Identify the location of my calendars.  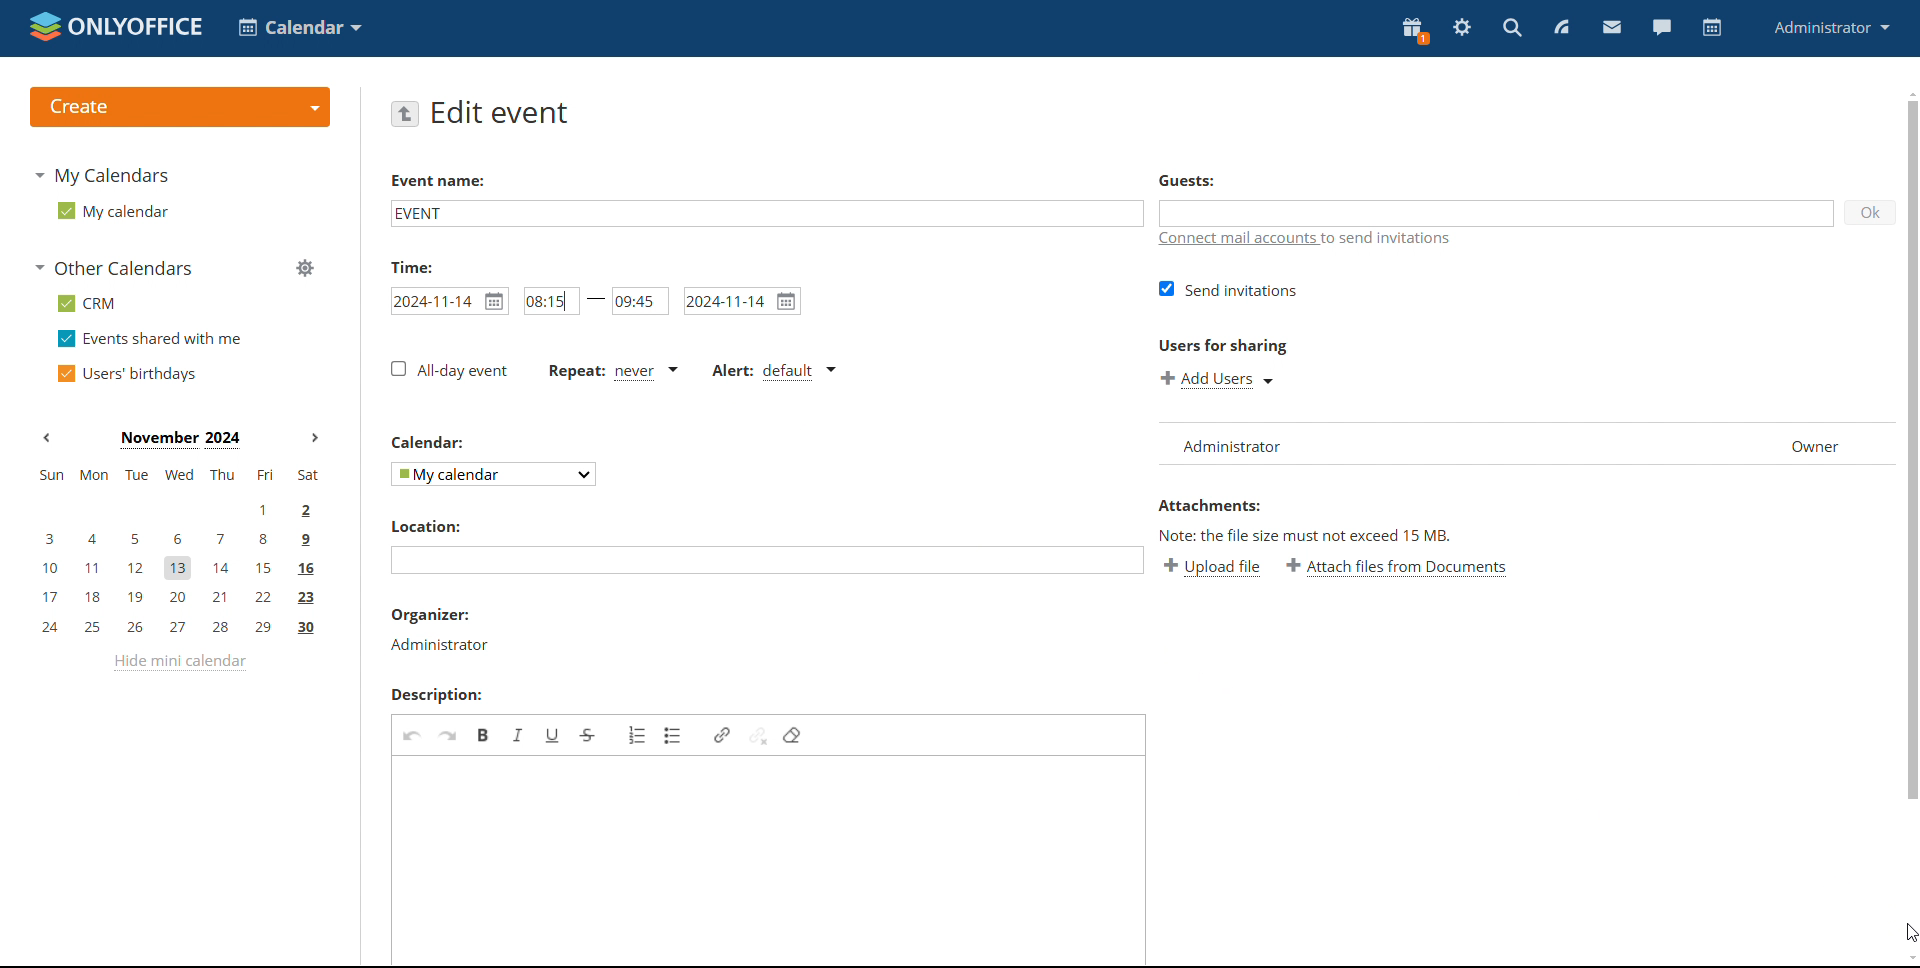
(106, 176).